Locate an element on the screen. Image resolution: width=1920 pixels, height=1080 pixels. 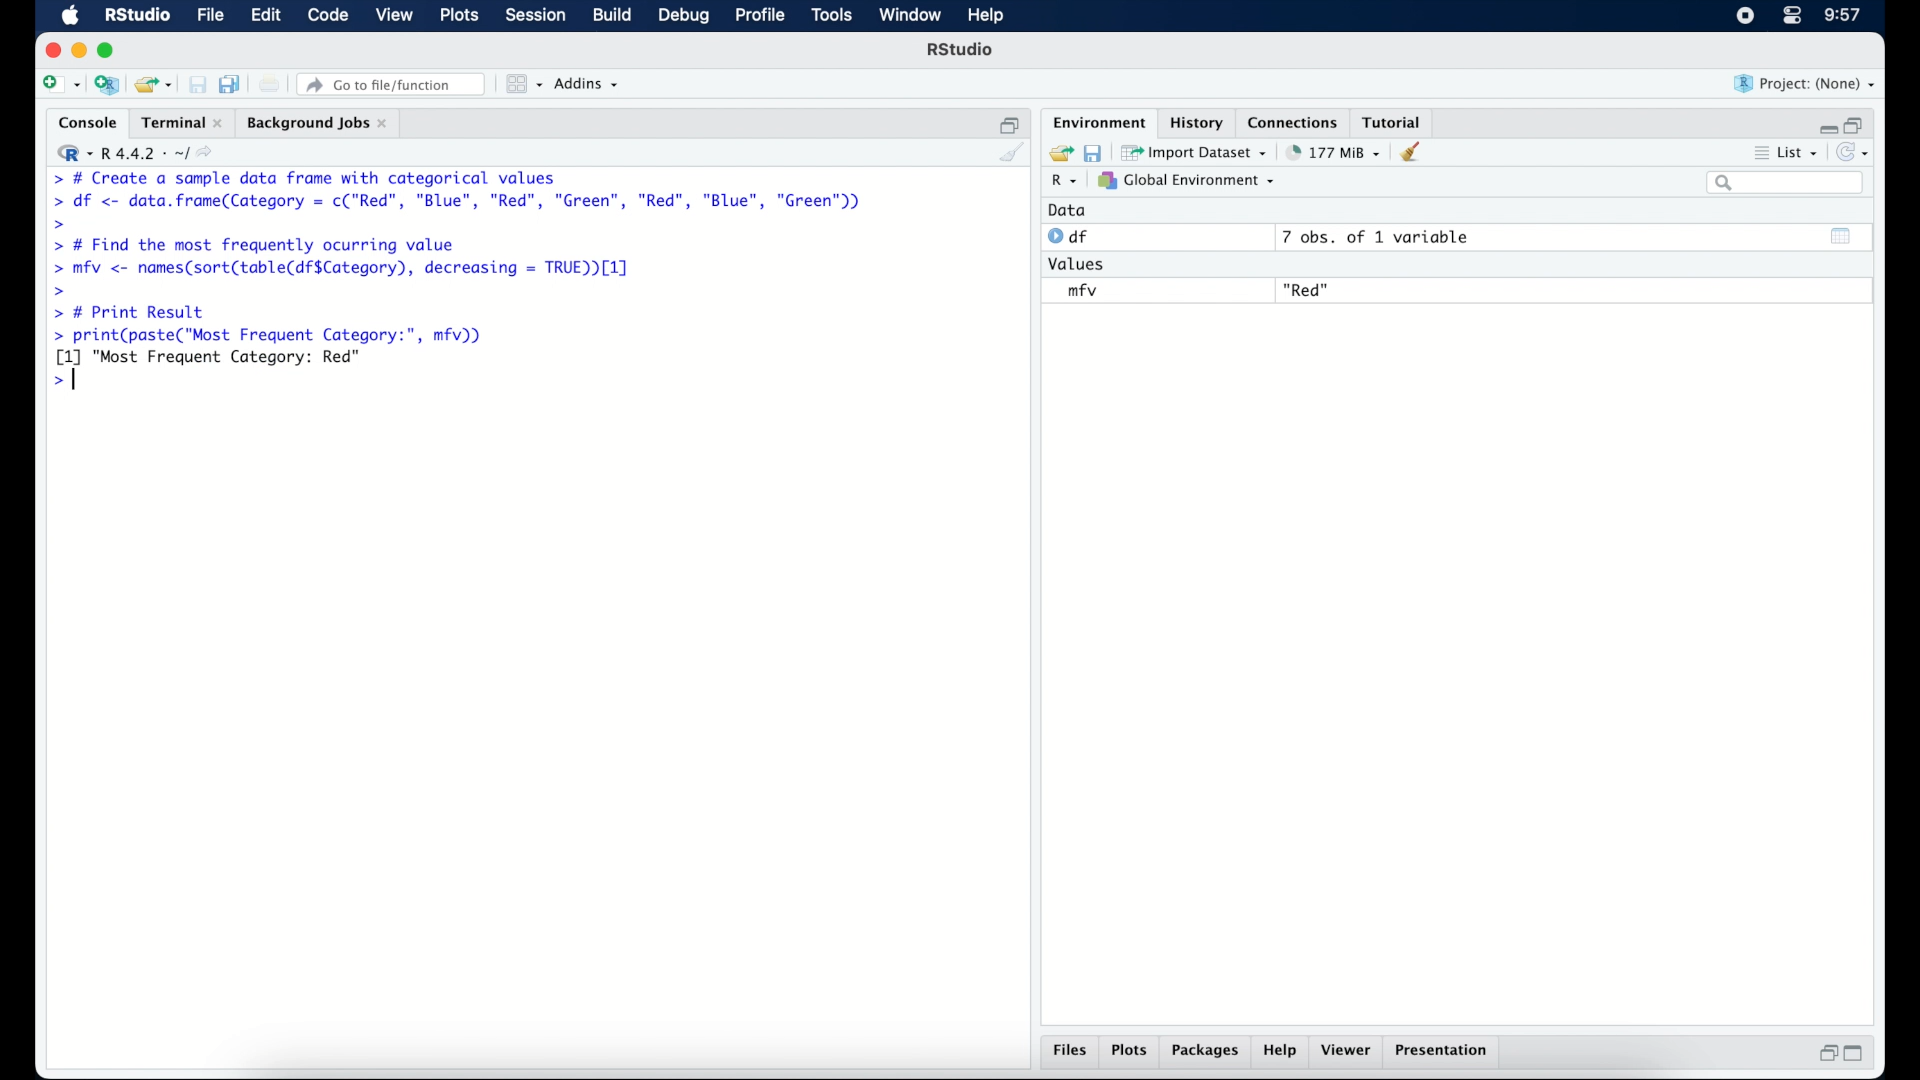
data is located at coordinates (1073, 210).